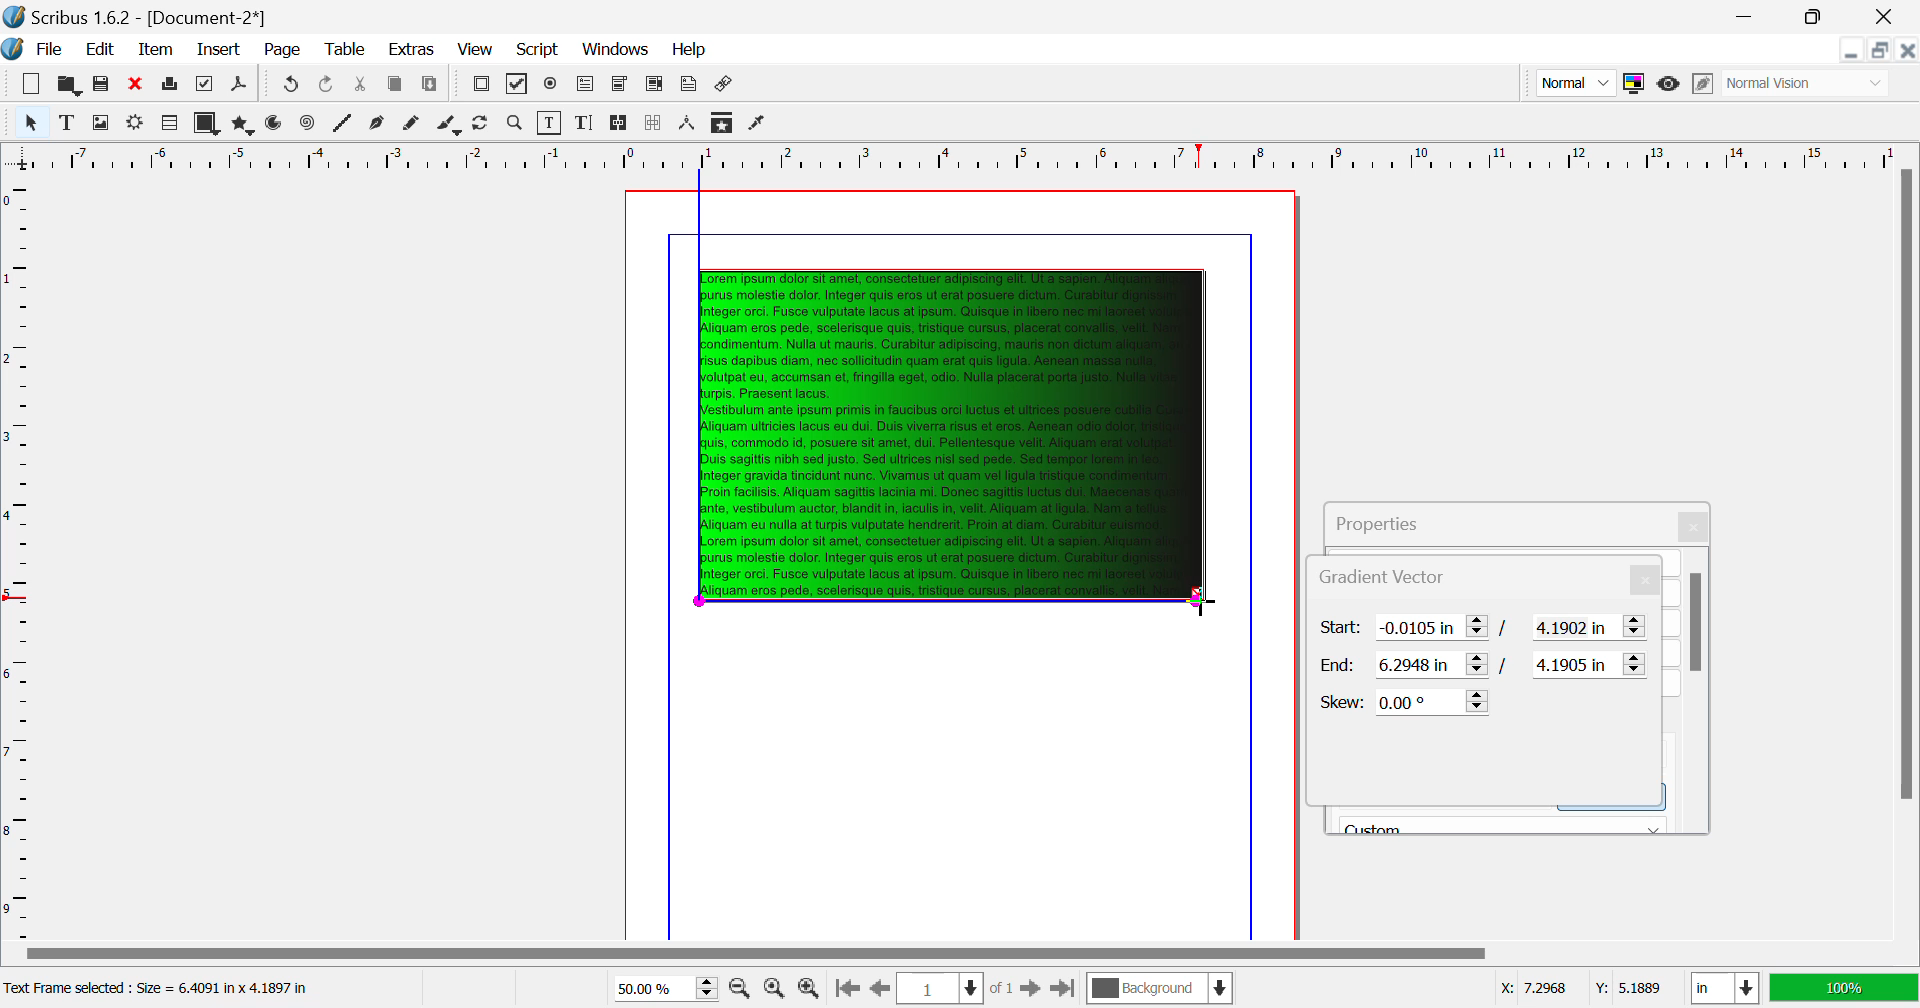 Image resolution: width=1920 pixels, height=1008 pixels. What do you see at coordinates (584, 123) in the screenshot?
I see `Edit Text with Story Editor` at bounding box center [584, 123].